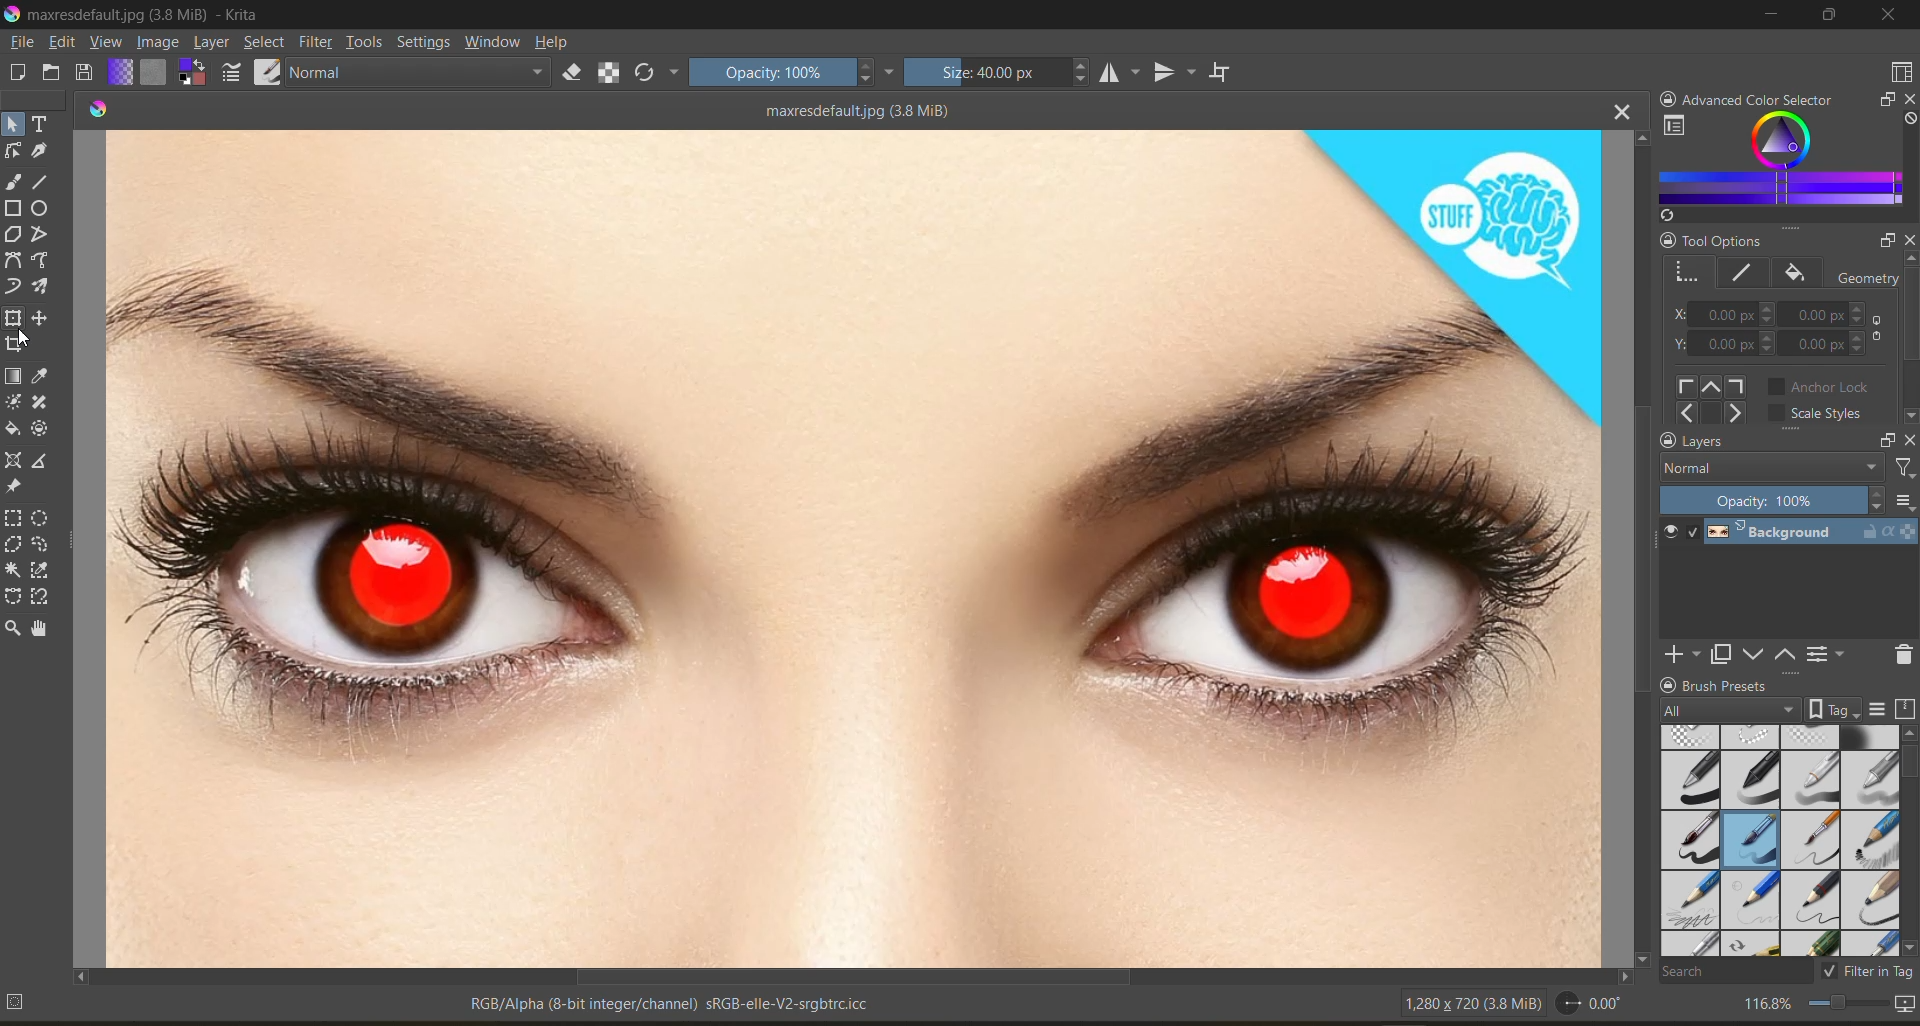 The image size is (1920, 1026). What do you see at coordinates (42, 210) in the screenshot?
I see `tool` at bounding box center [42, 210].